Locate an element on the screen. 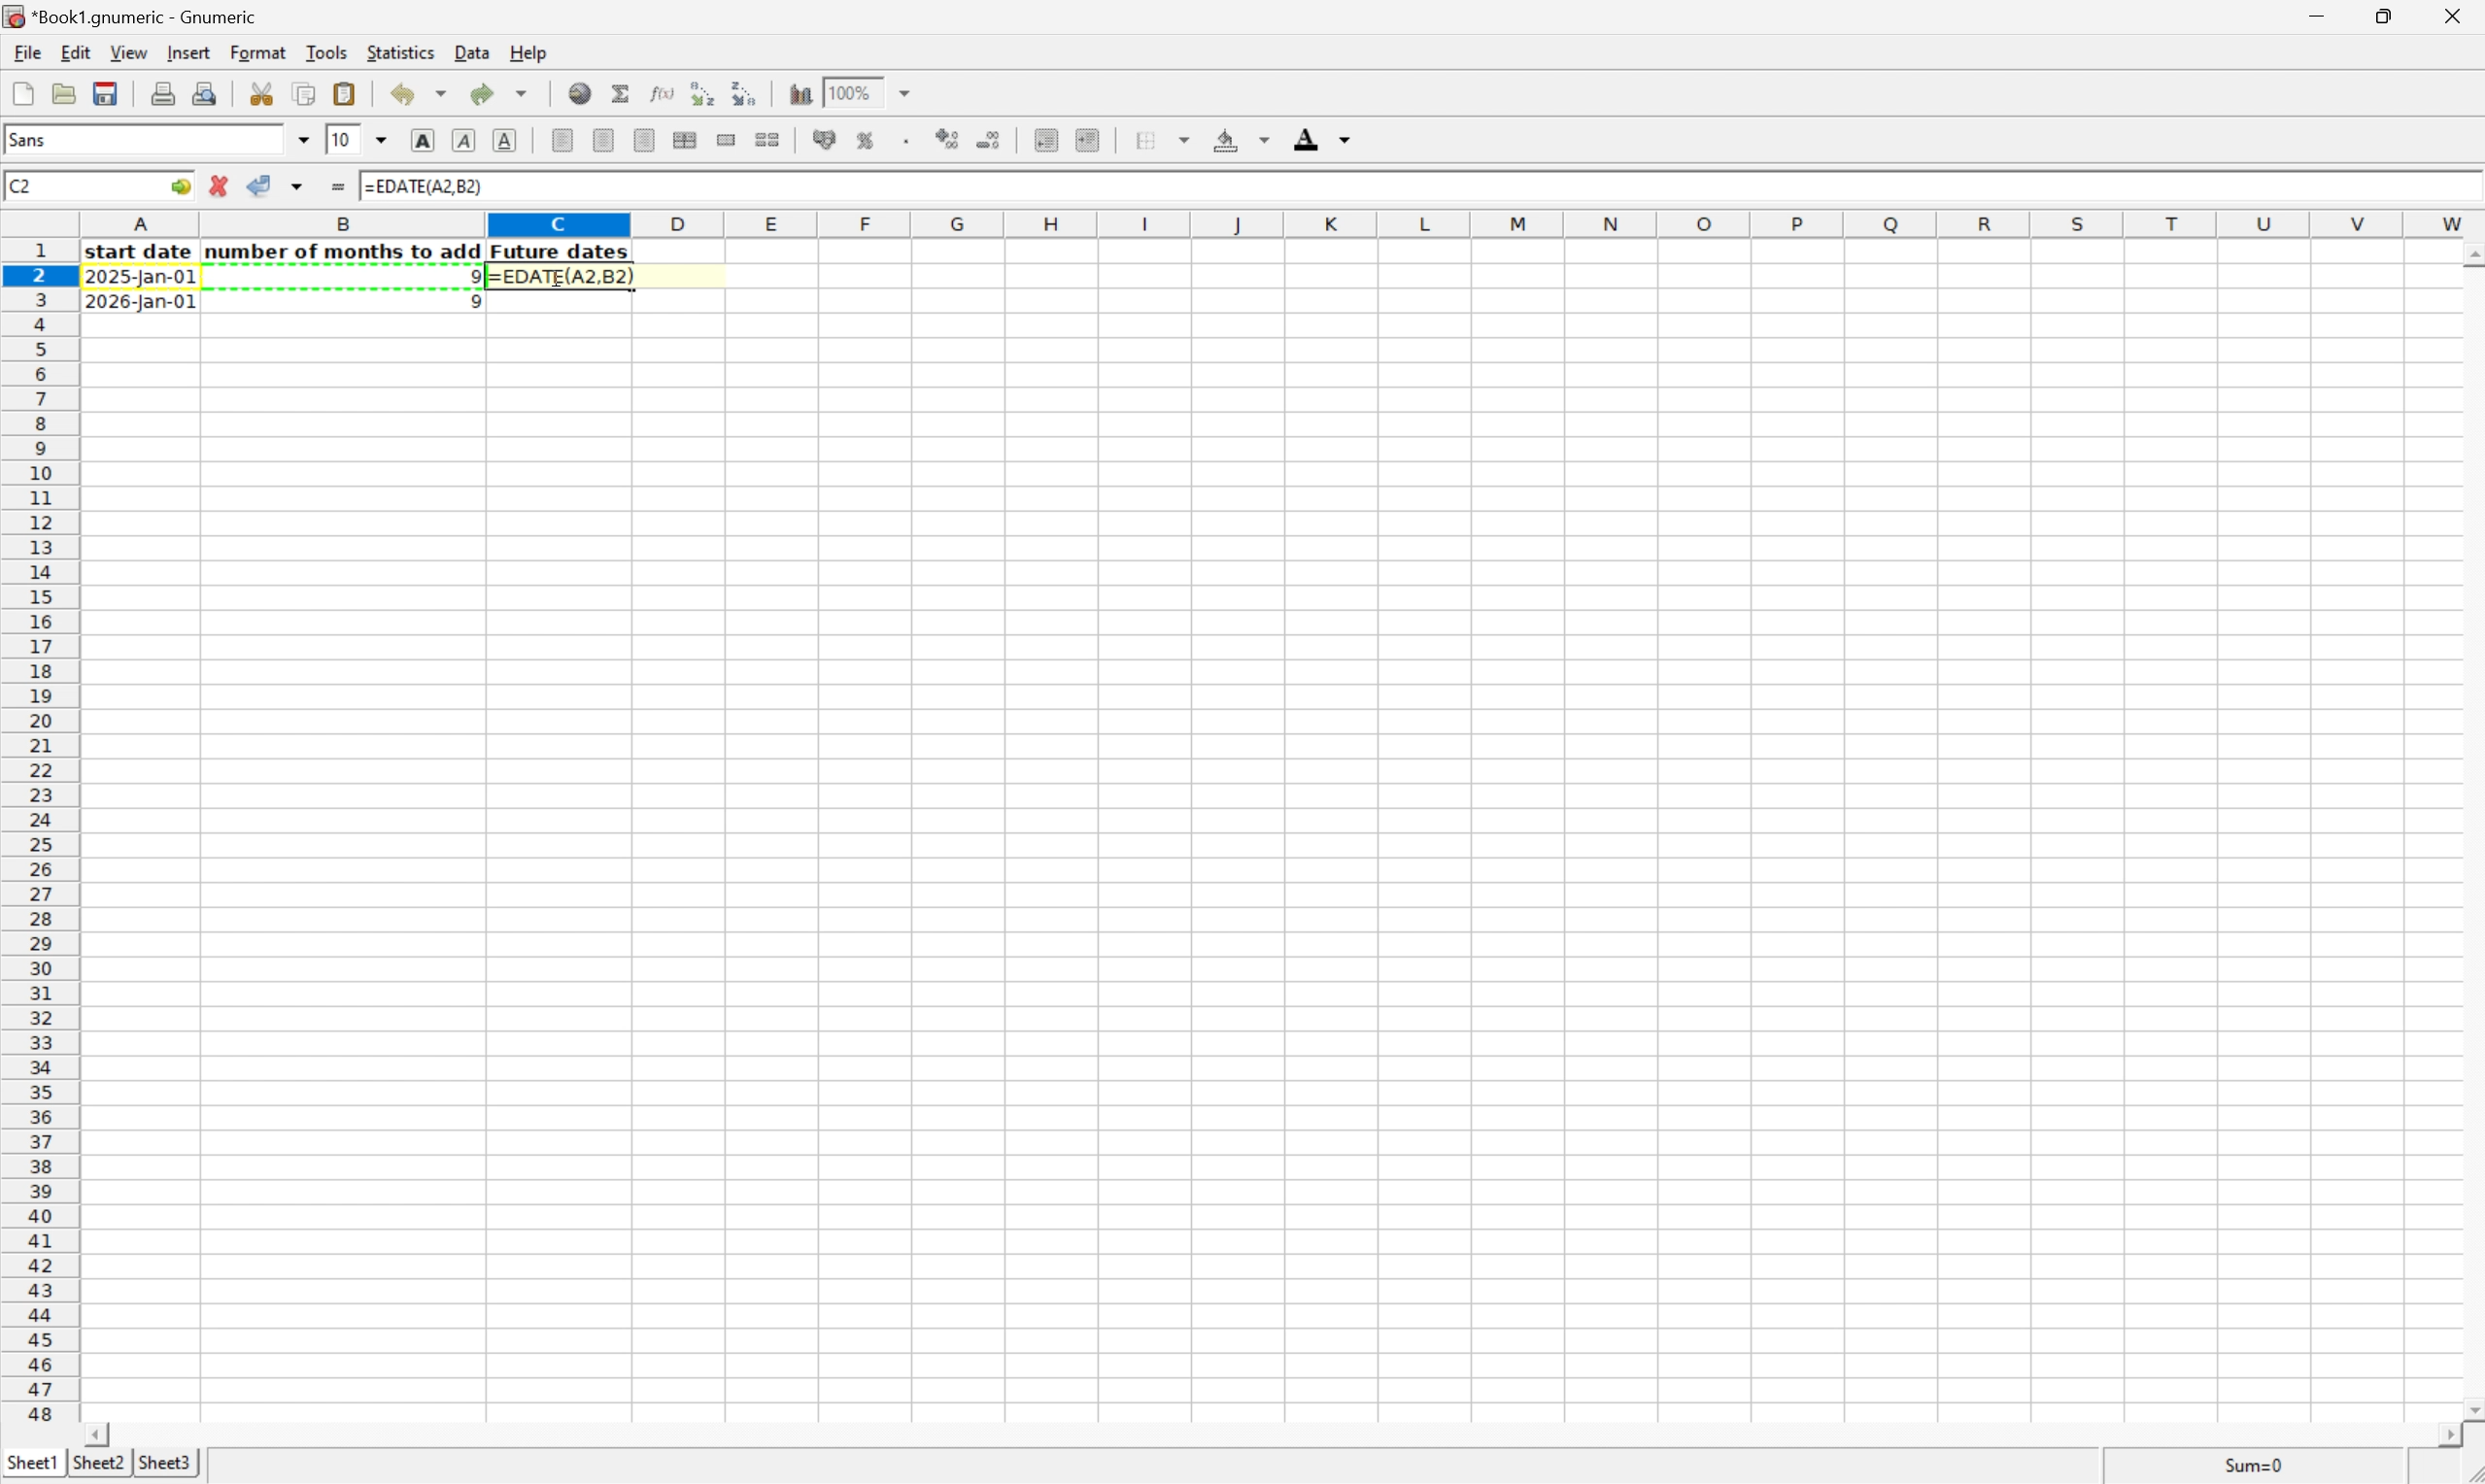  Align Left is located at coordinates (561, 140).